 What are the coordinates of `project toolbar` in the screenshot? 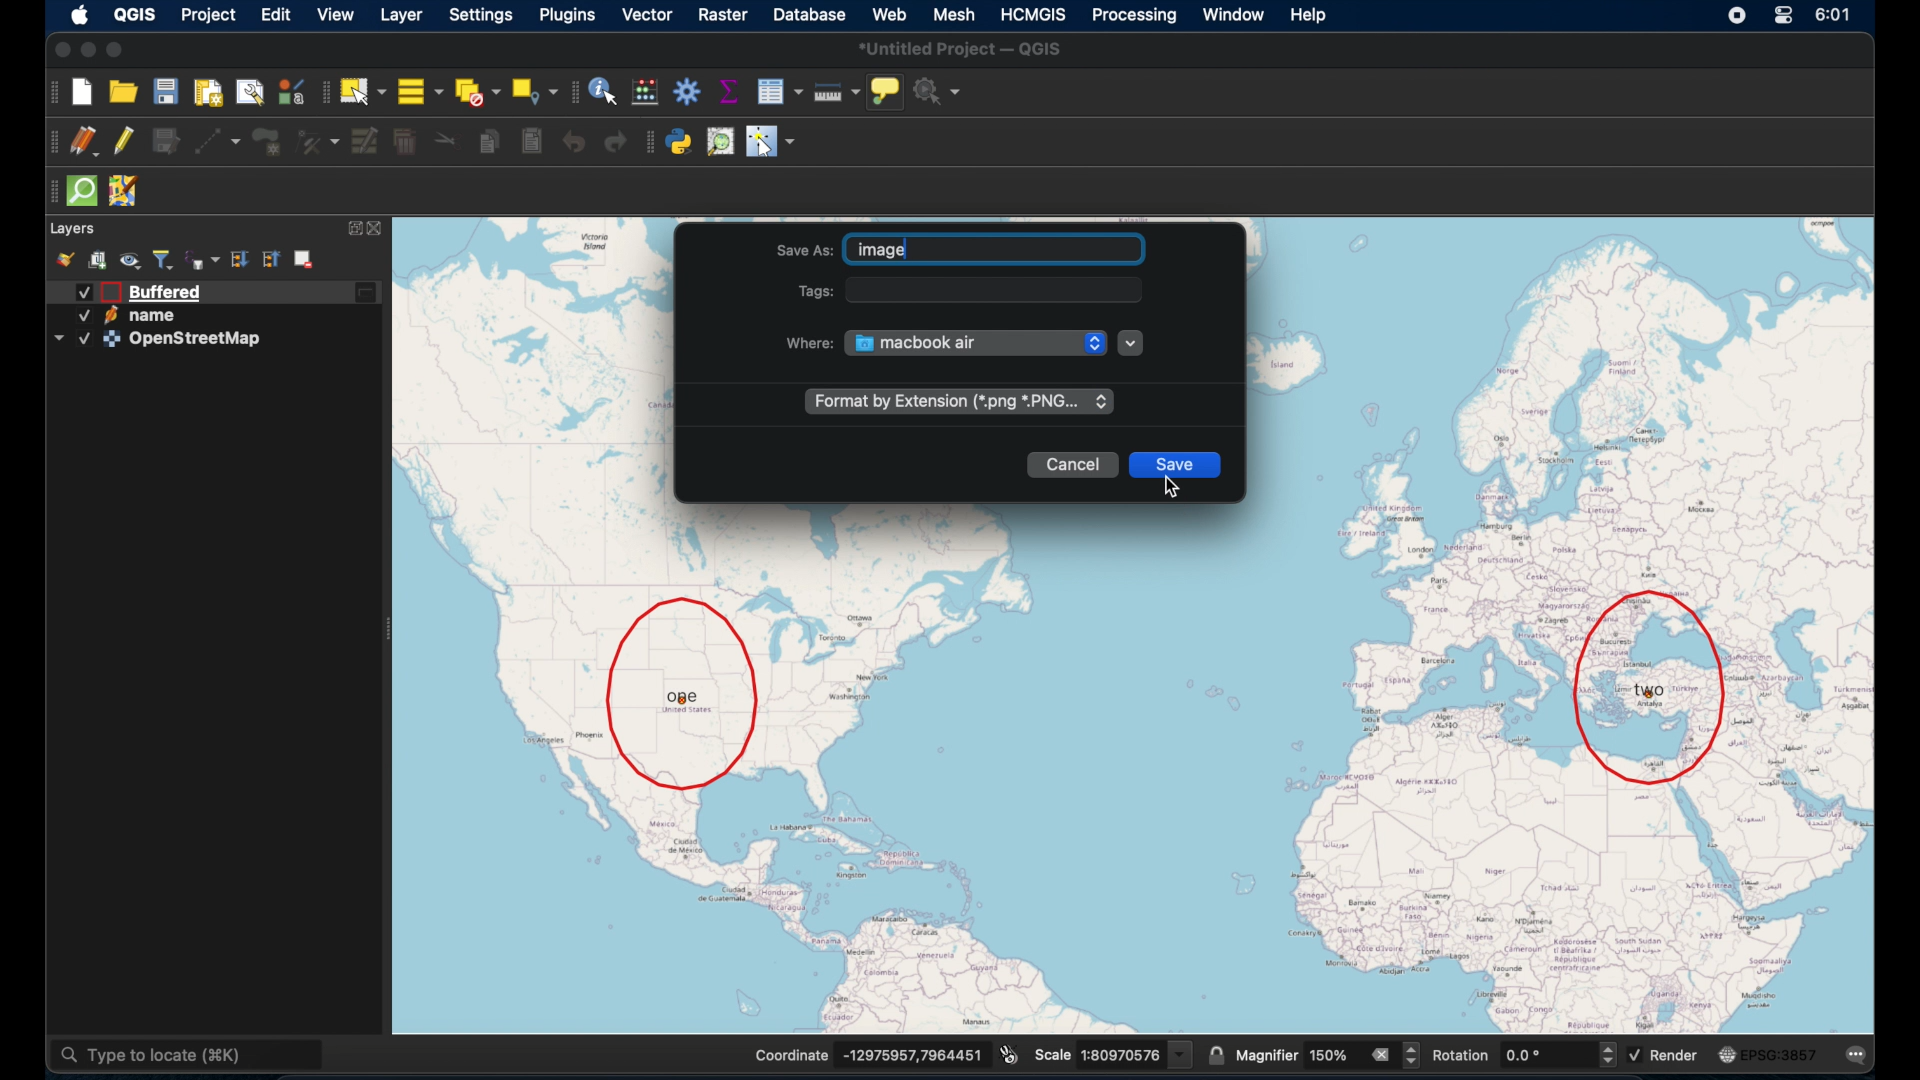 It's located at (52, 92).